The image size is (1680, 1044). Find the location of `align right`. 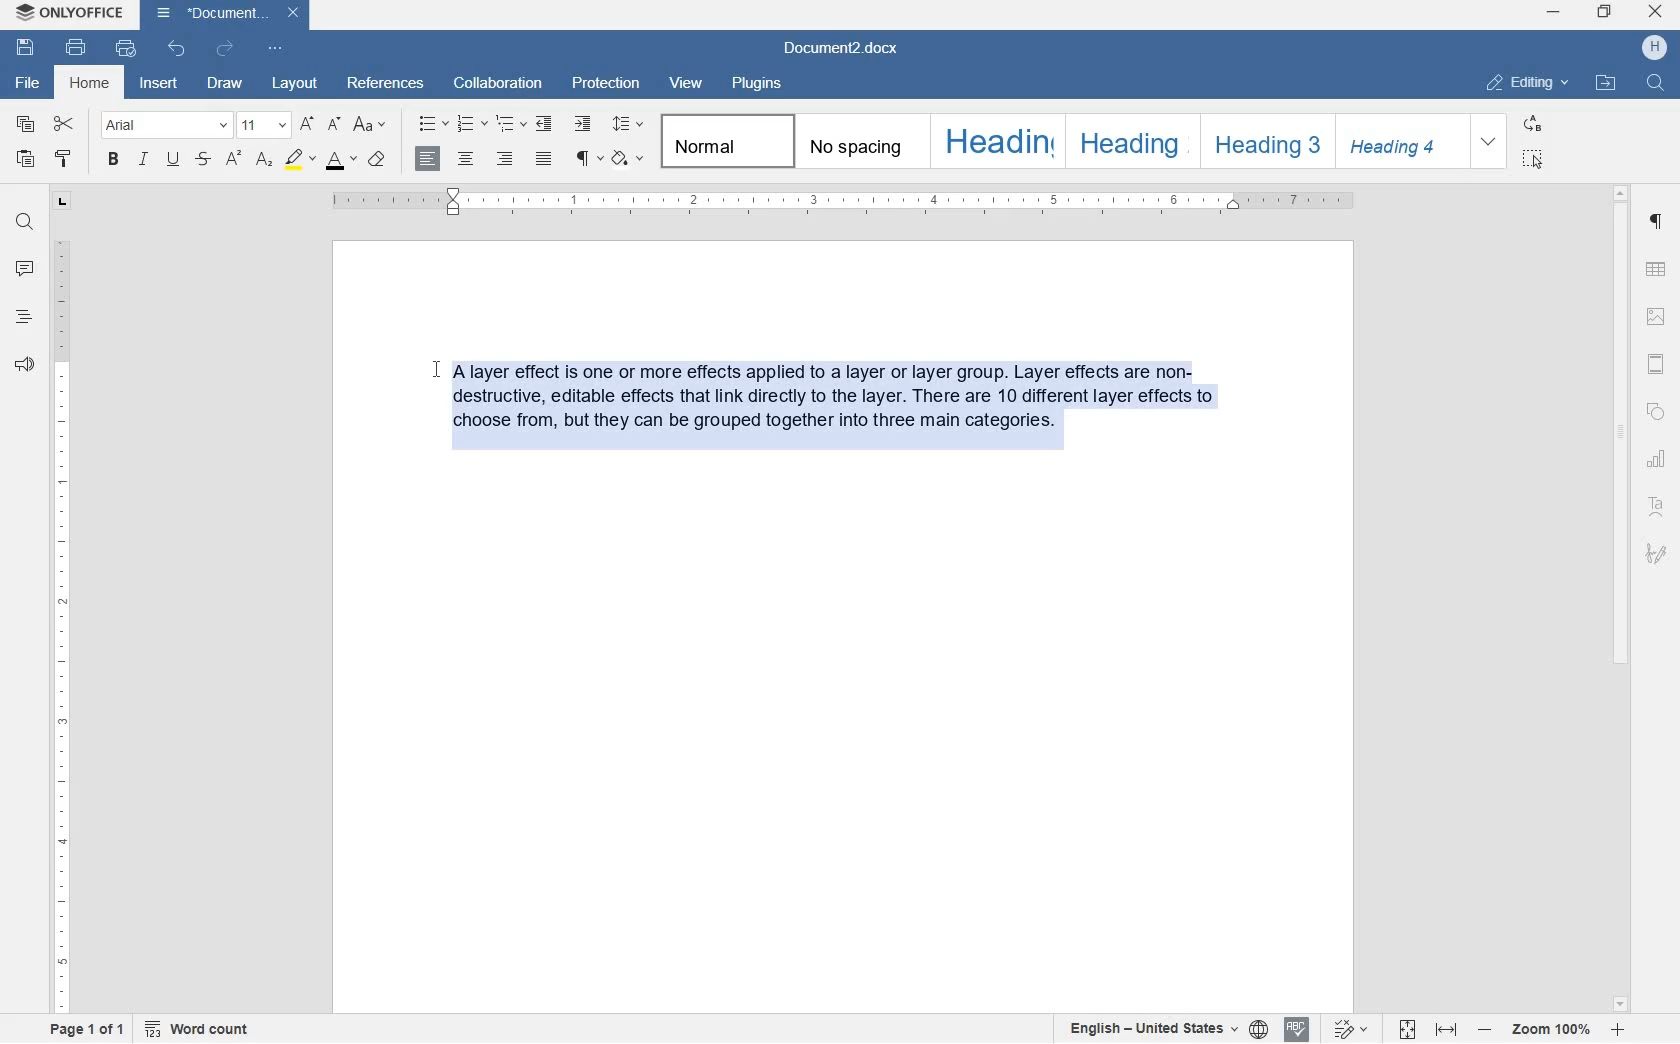

align right is located at coordinates (504, 159).